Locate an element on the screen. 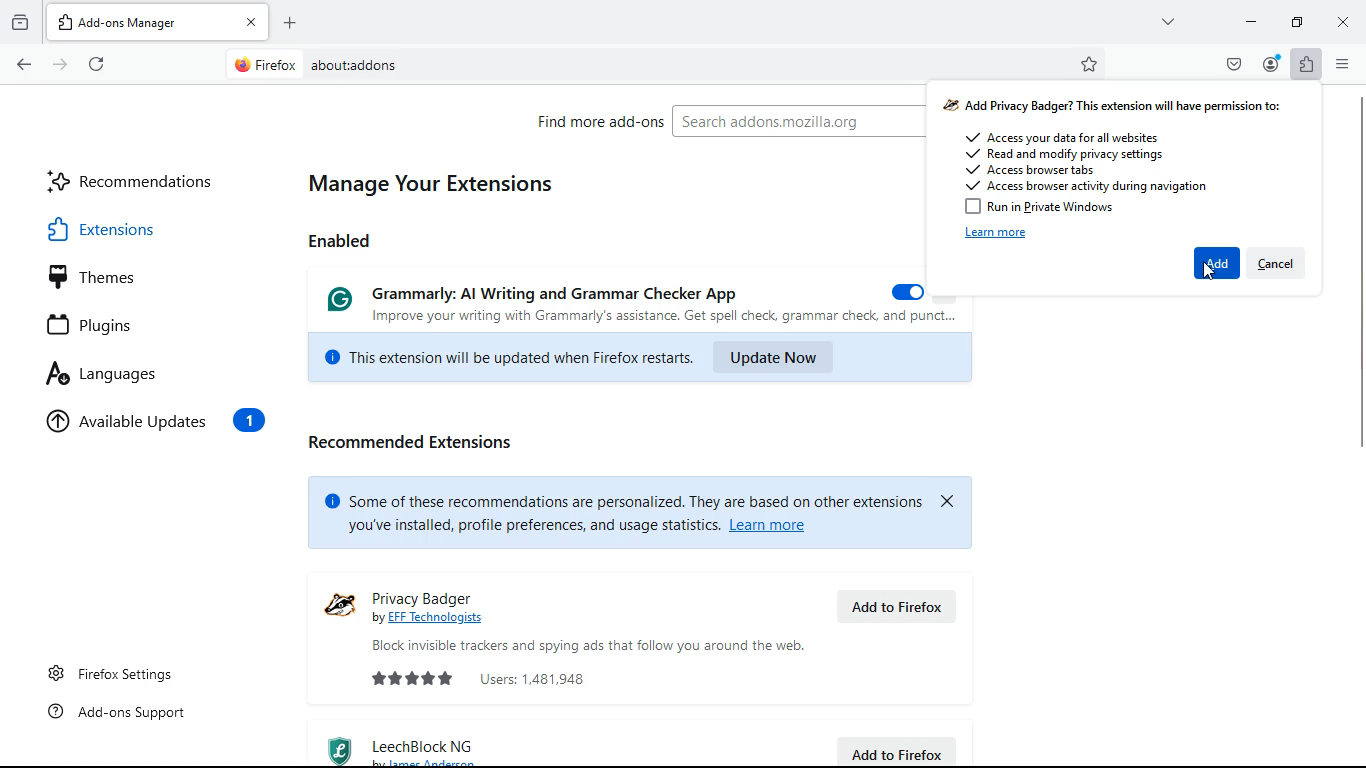 Image resolution: width=1366 pixels, height=768 pixels. add is located at coordinates (1216, 261).